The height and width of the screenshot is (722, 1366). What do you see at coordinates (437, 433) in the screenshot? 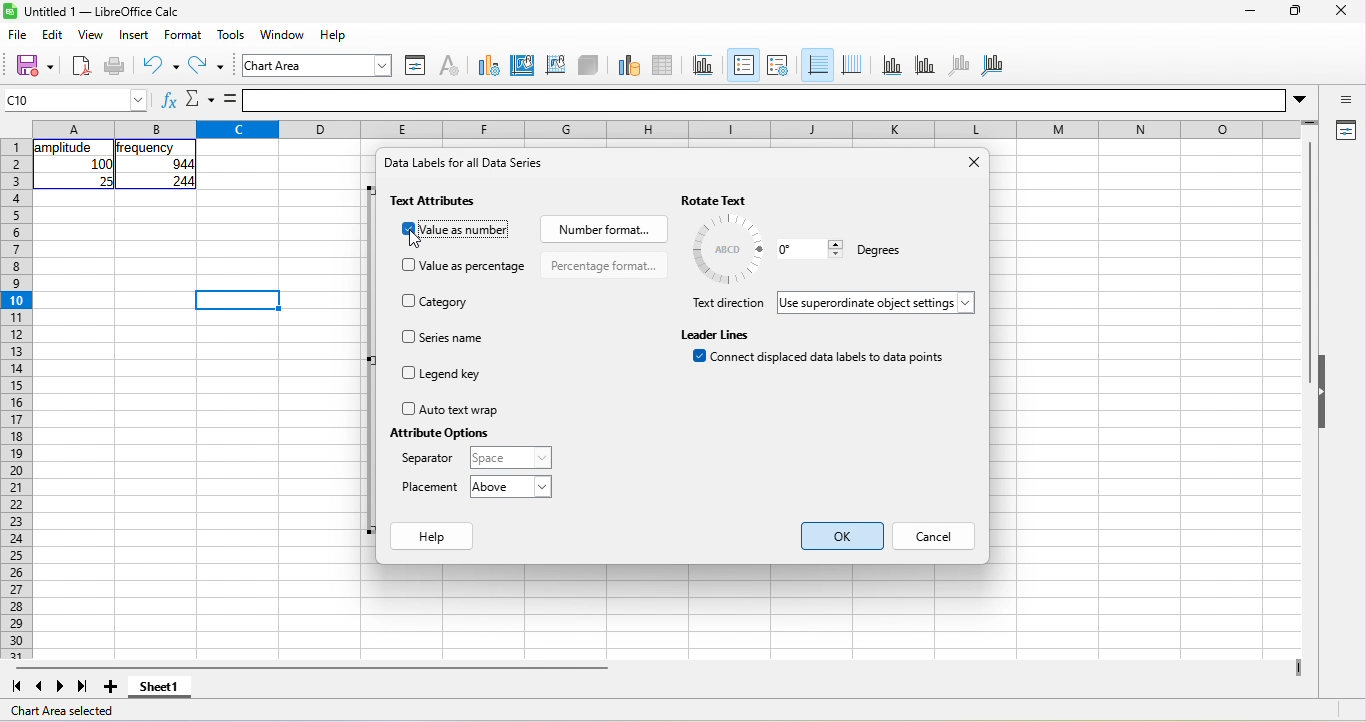
I see `attribute options` at bounding box center [437, 433].